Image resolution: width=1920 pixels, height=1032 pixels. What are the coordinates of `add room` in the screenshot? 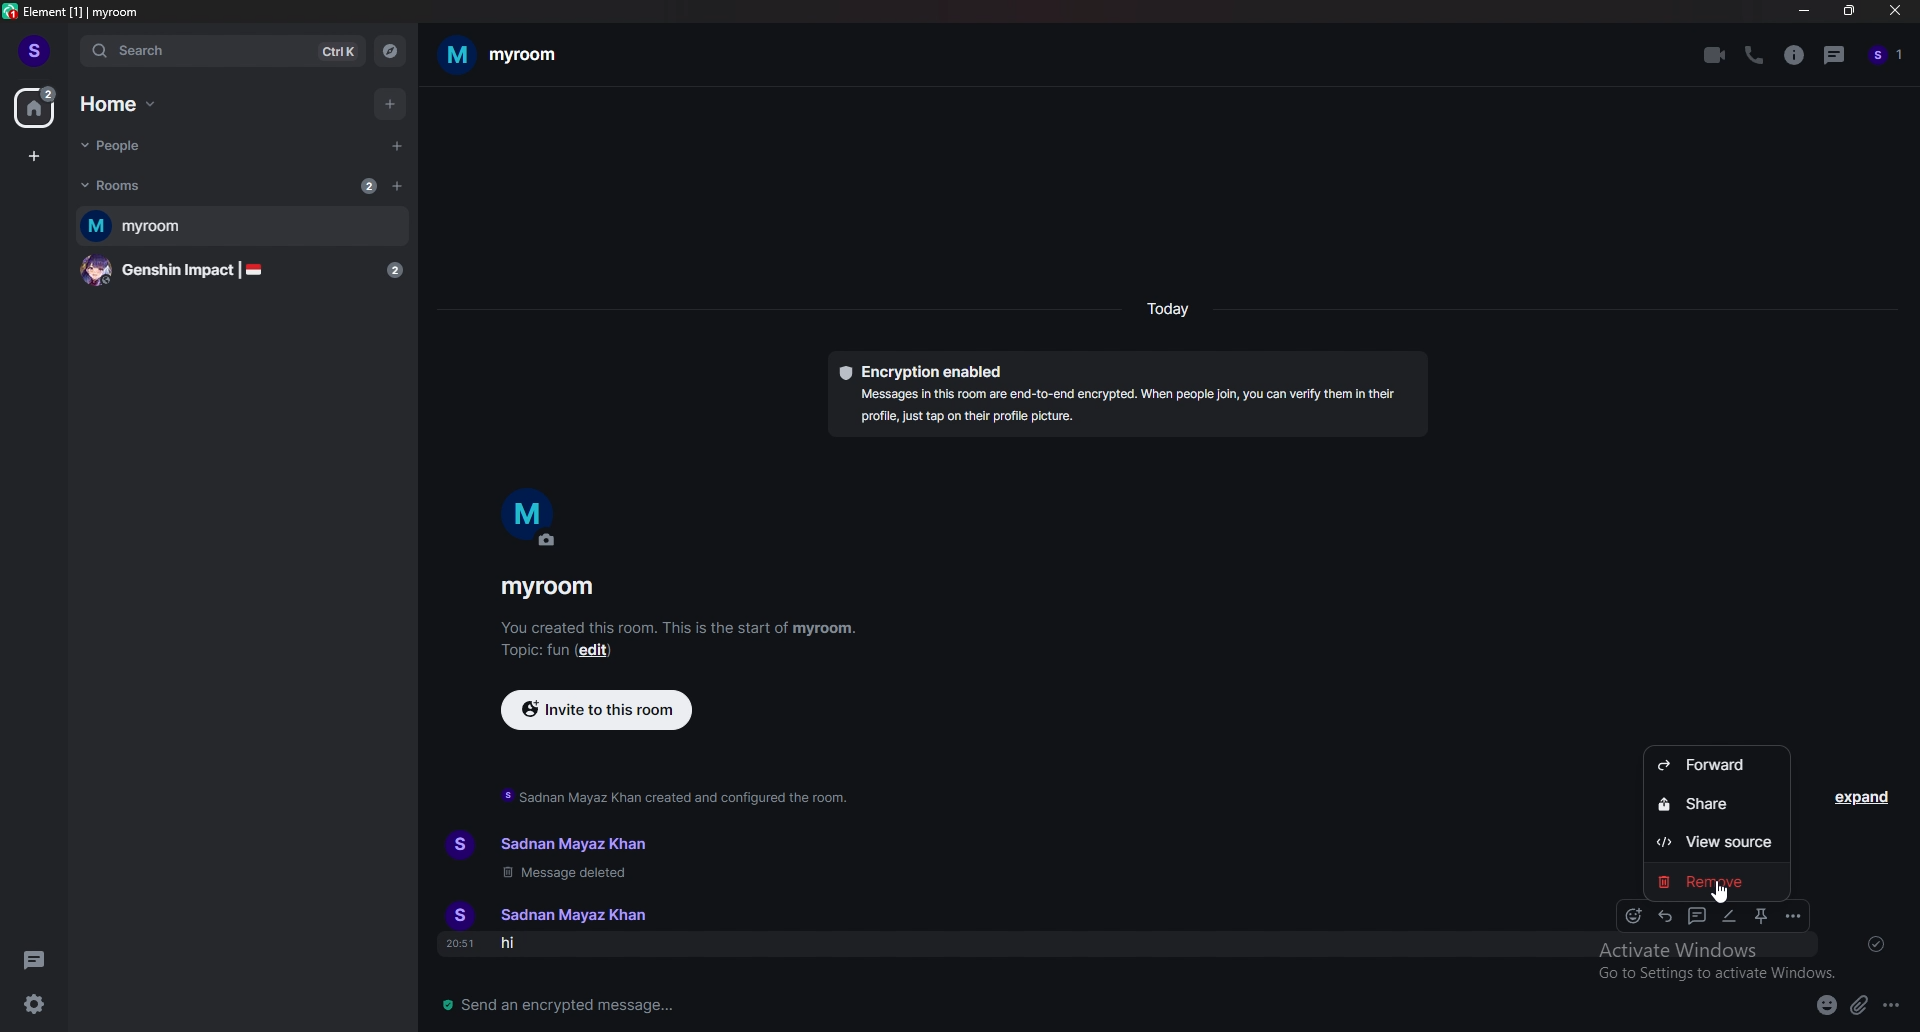 It's located at (398, 185).